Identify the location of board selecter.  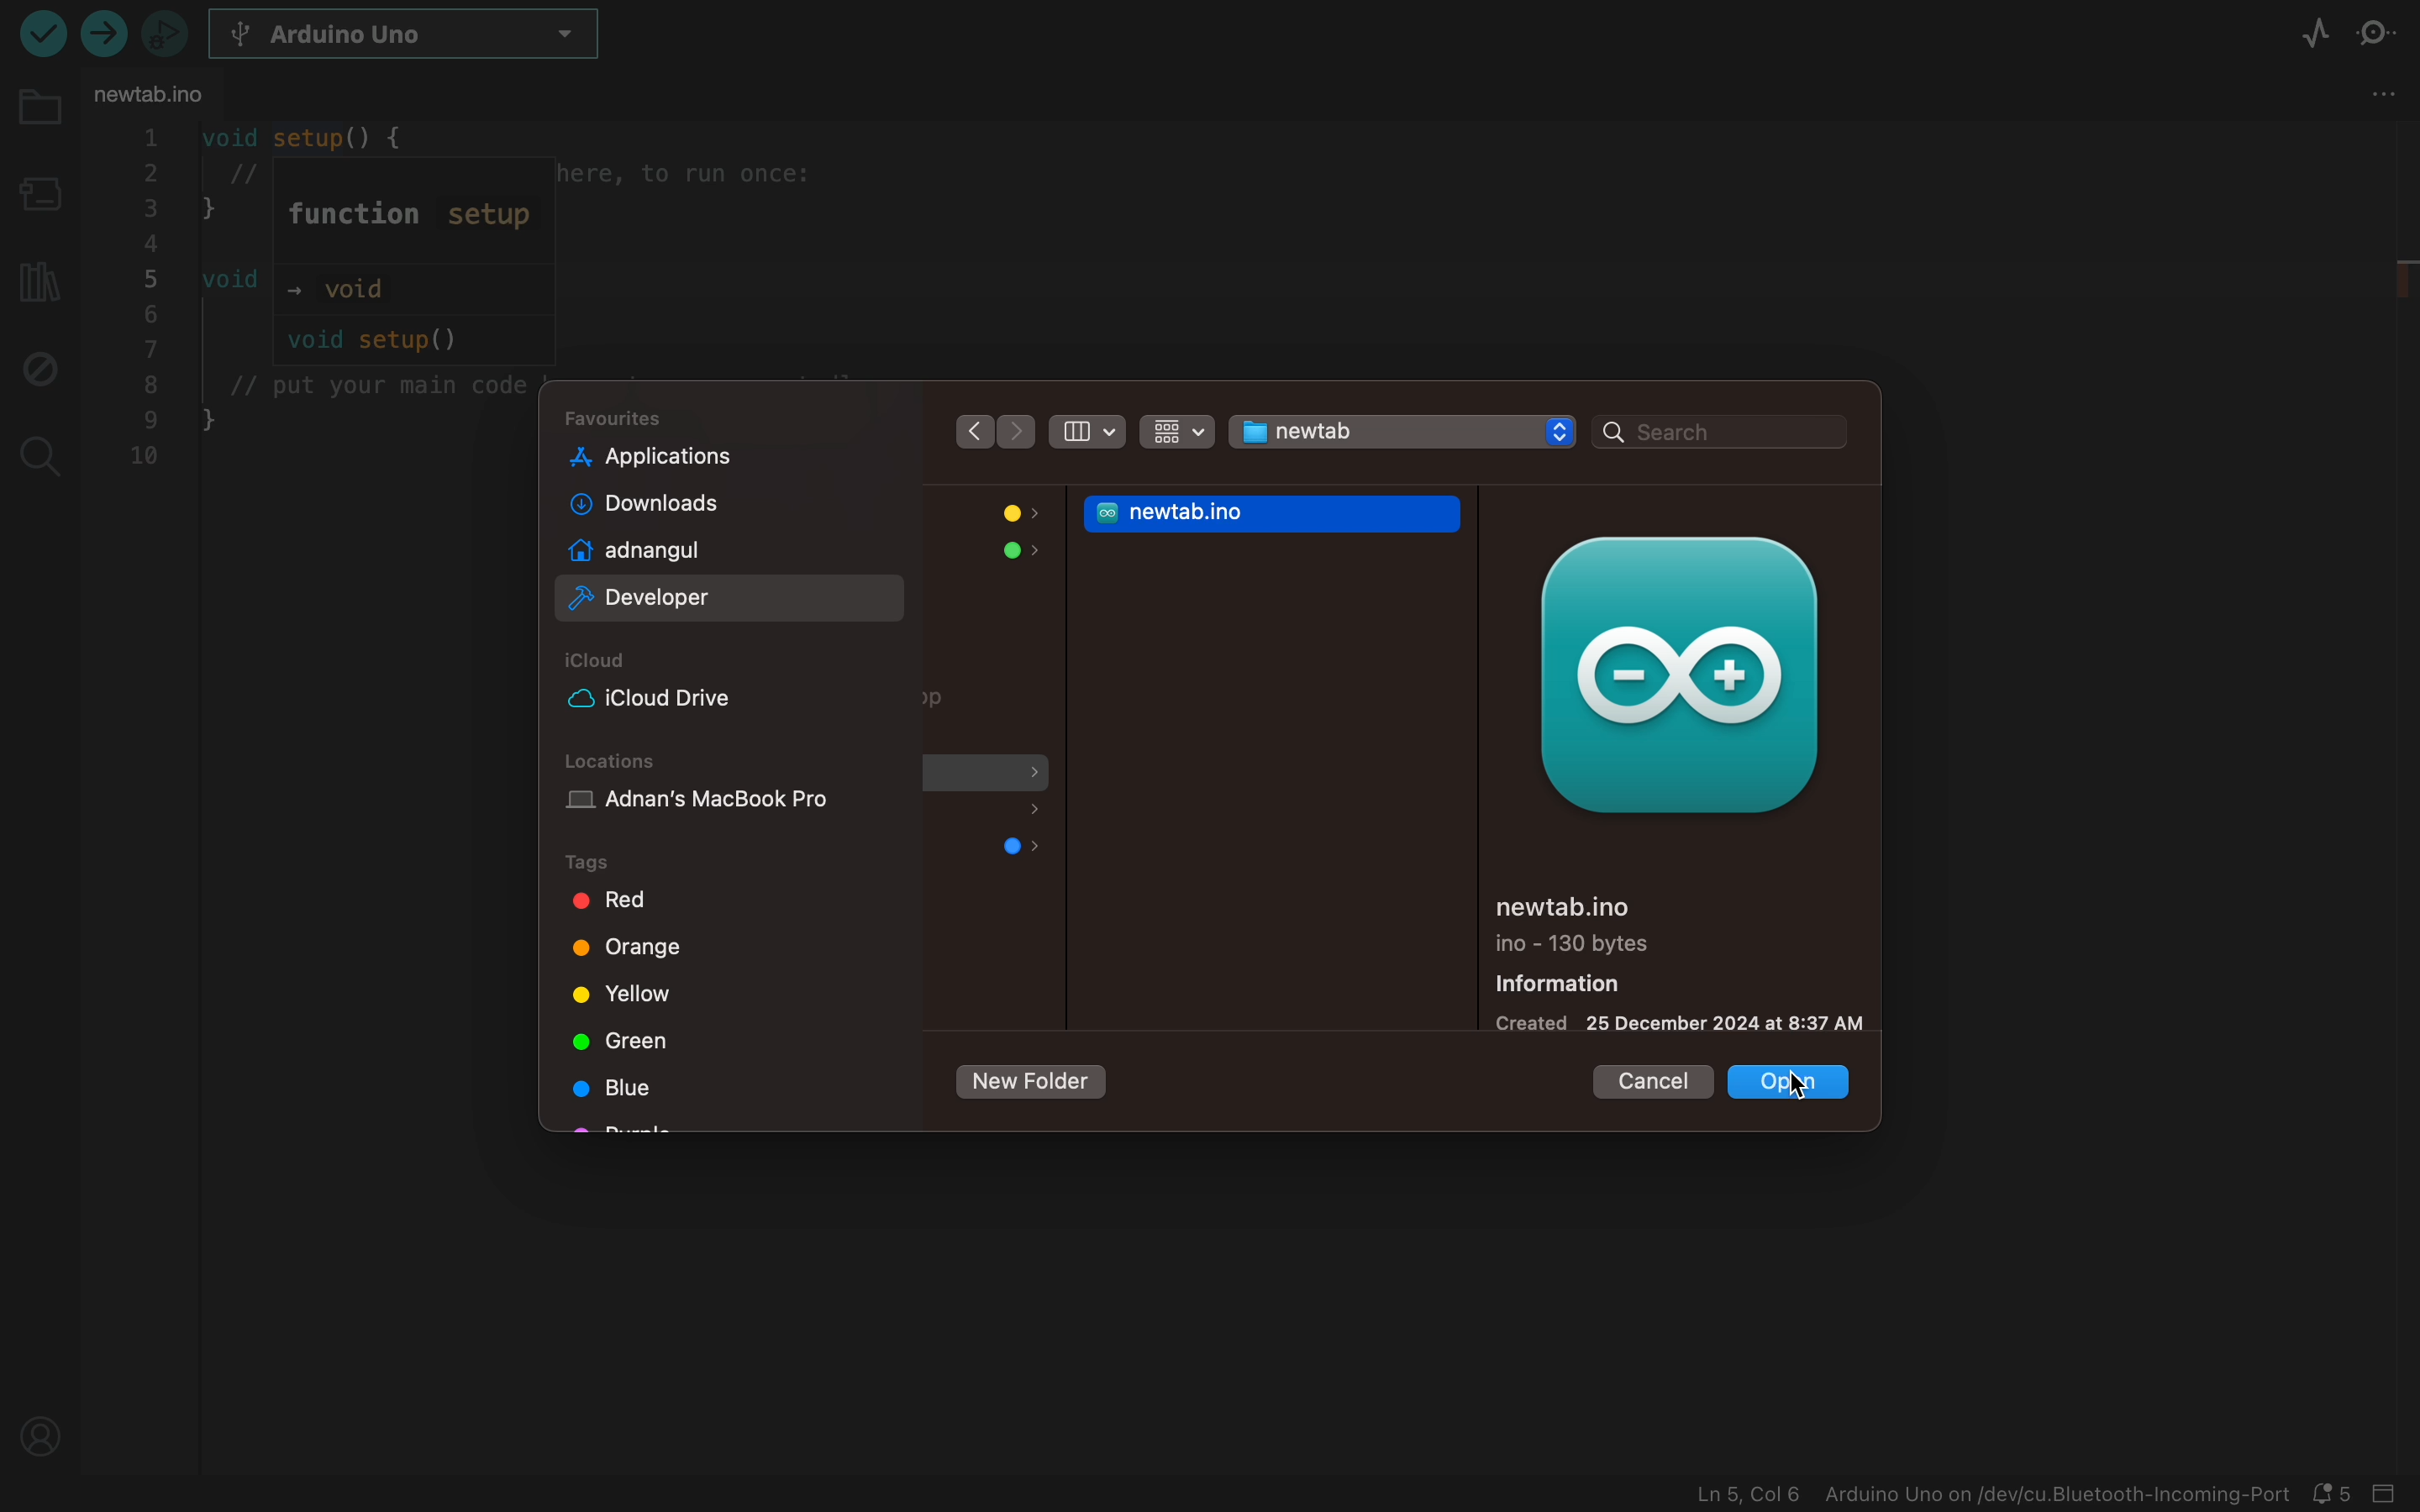
(37, 197).